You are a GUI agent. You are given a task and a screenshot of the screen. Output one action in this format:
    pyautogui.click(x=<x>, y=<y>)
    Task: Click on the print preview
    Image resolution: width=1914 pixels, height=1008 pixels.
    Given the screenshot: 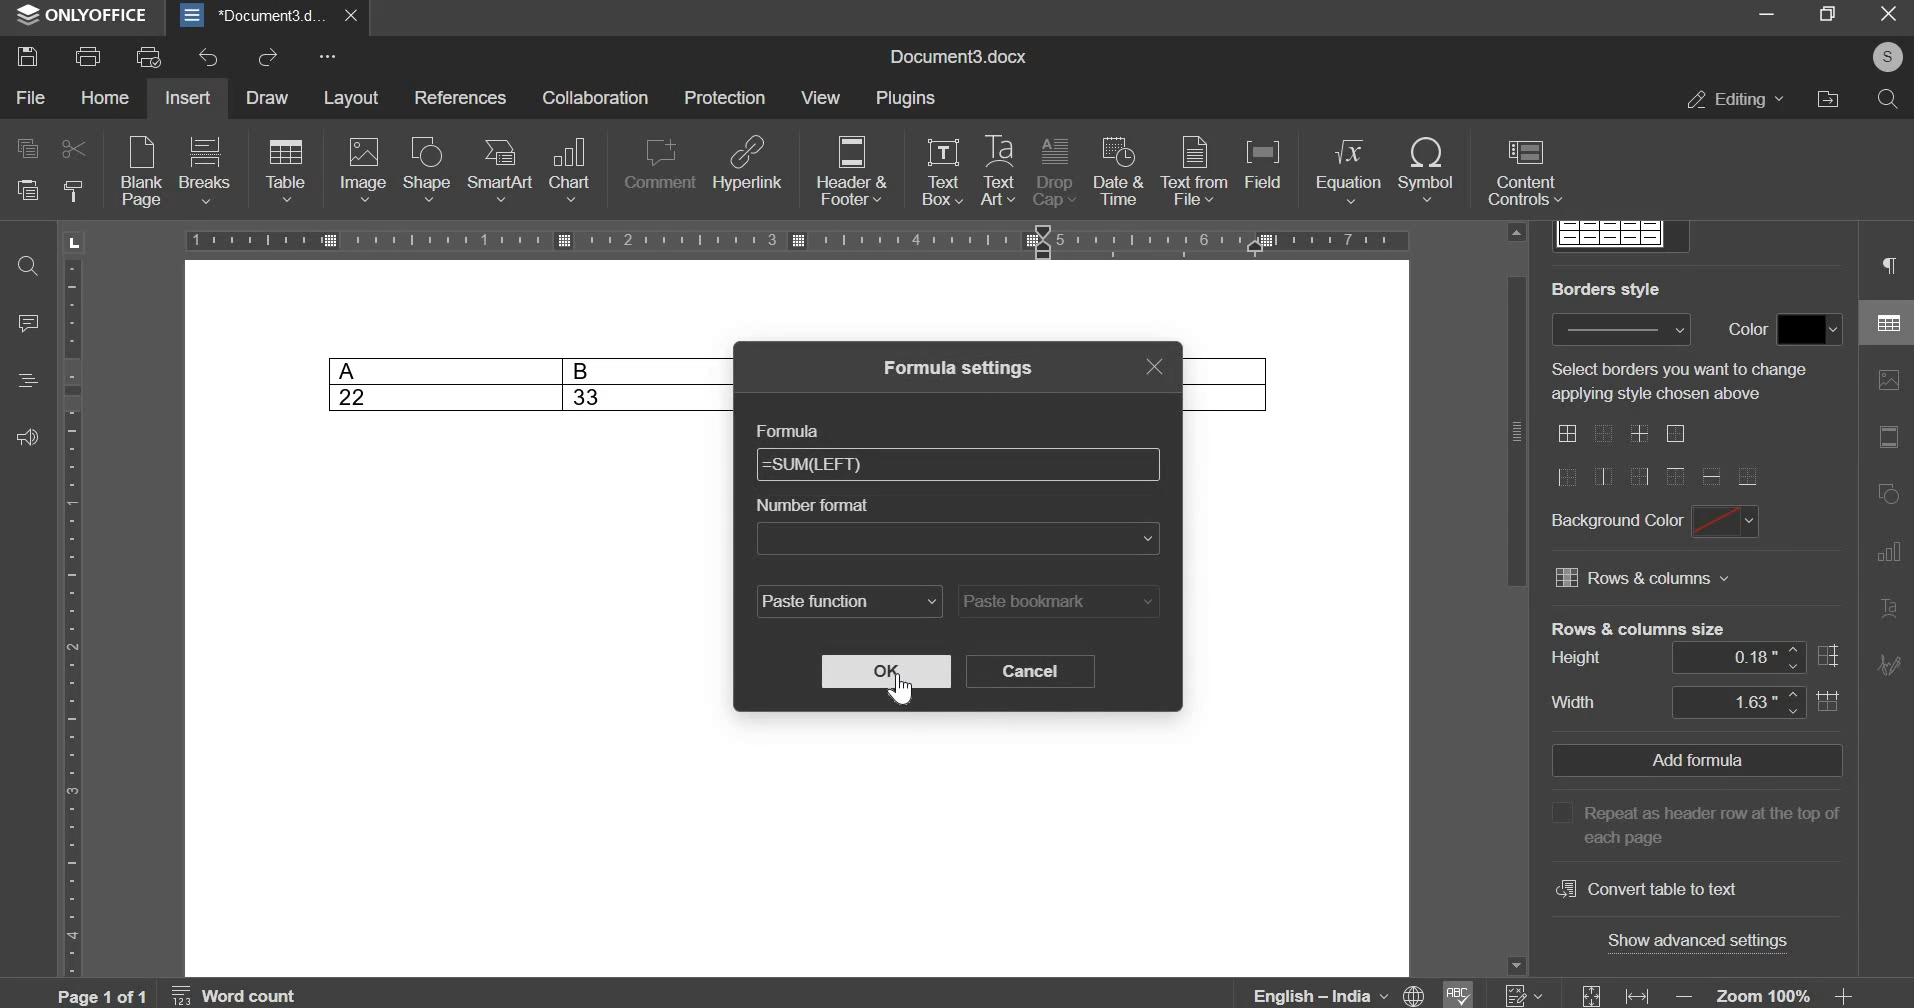 What is the action you would take?
    pyautogui.click(x=151, y=55)
    